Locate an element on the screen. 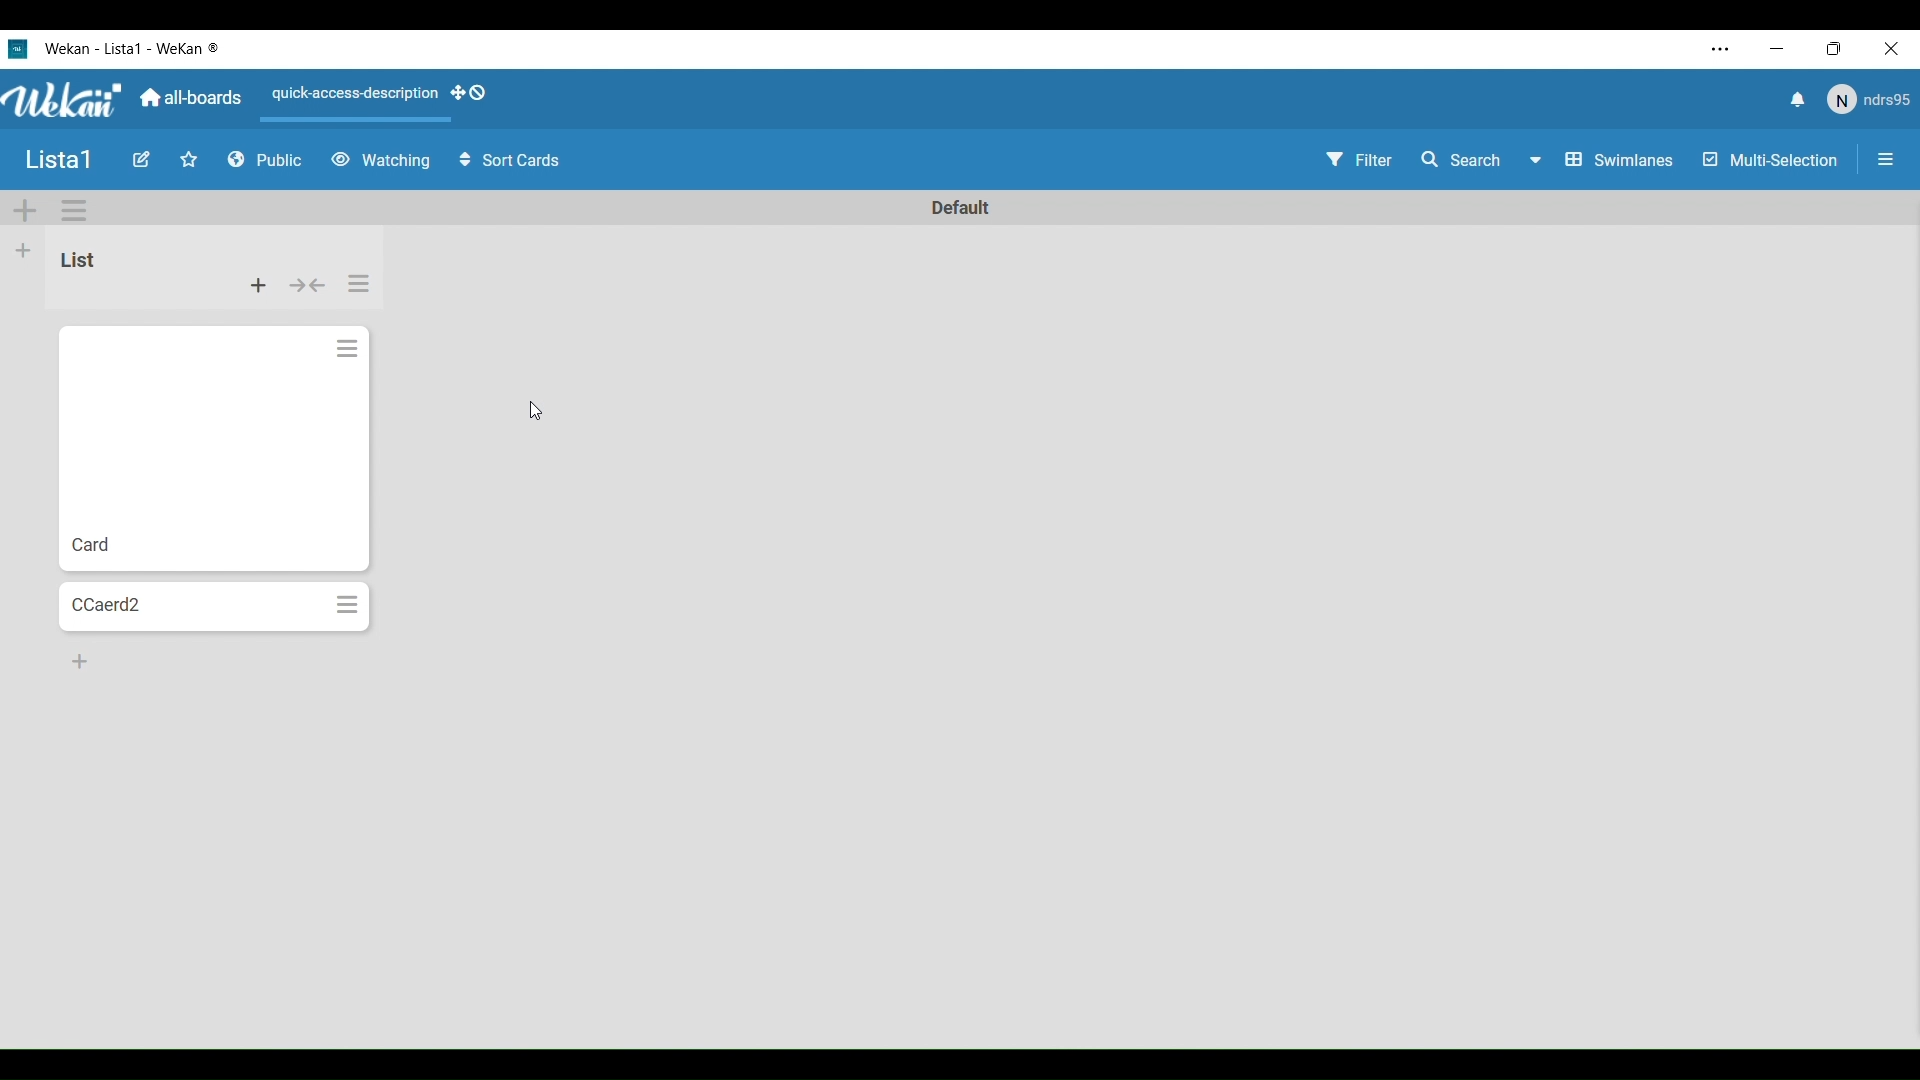 The height and width of the screenshot is (1080, 1920). List is located at coordinates (76, 259).